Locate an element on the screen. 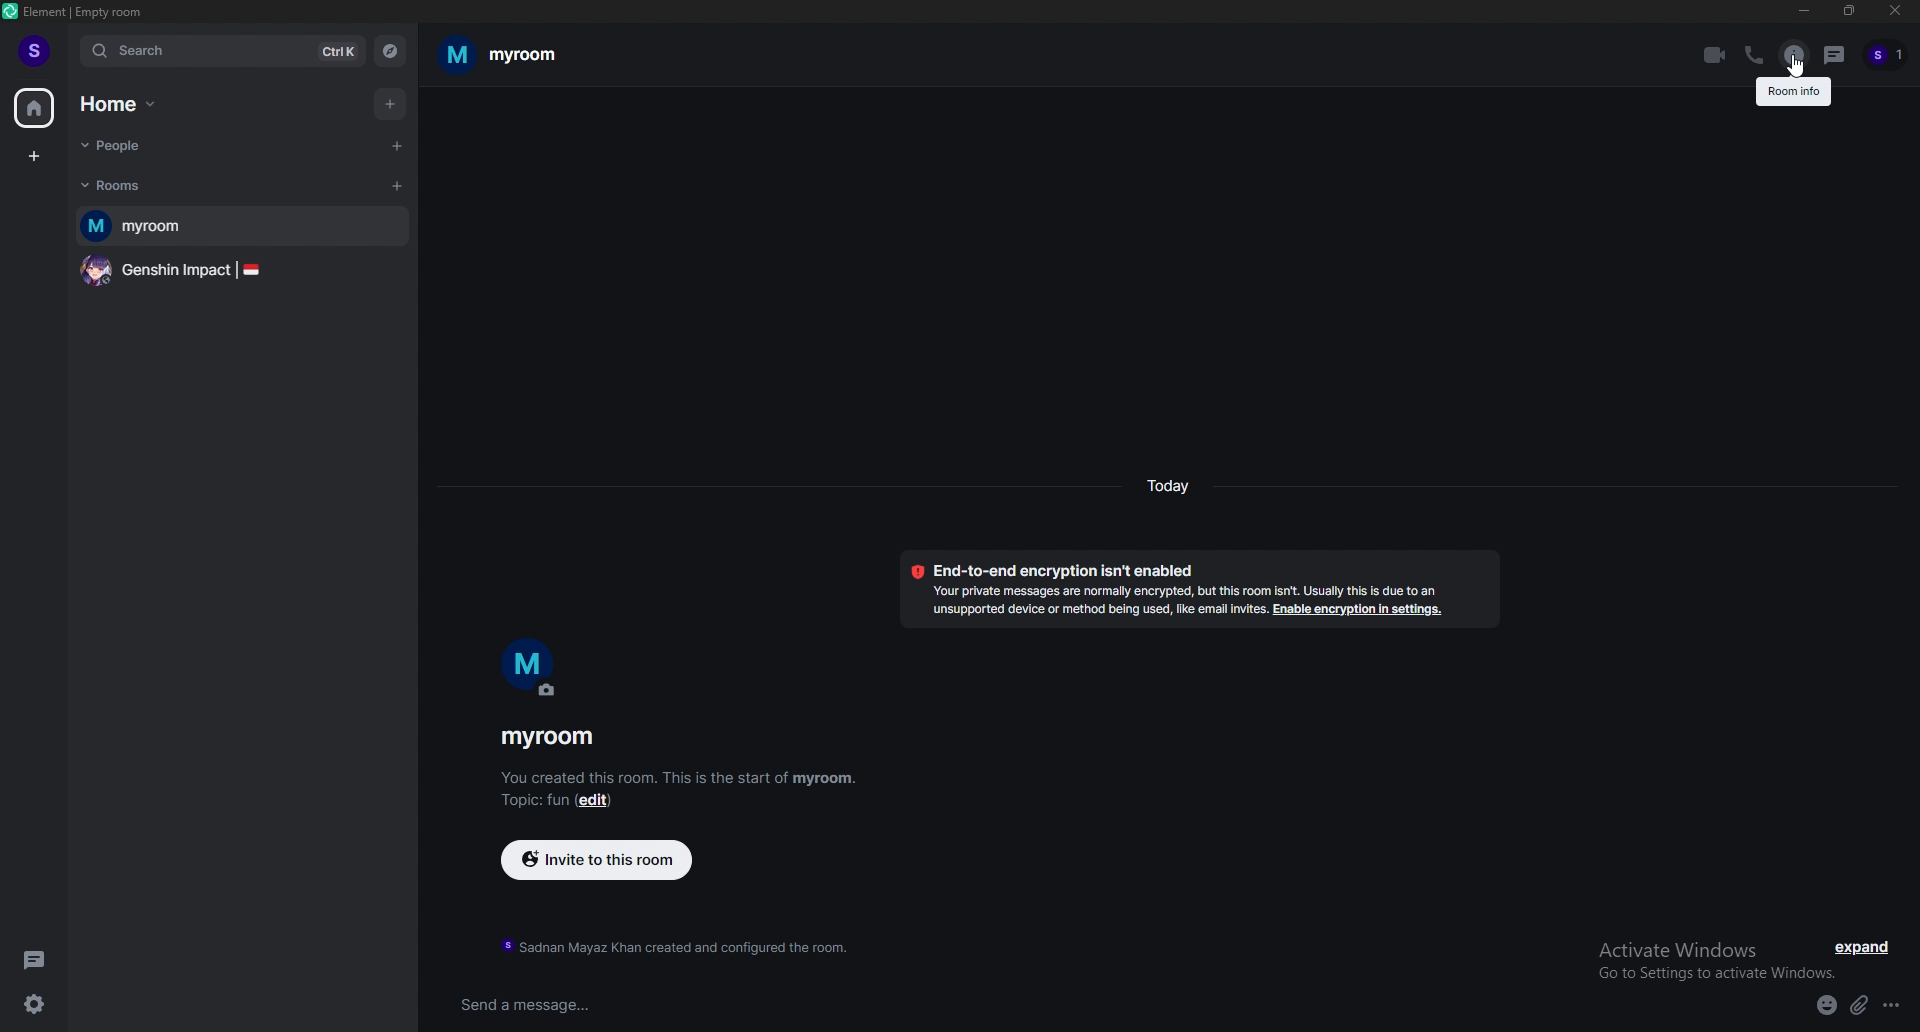 Image resolution: width=1920 pixels, height=1032 pixels. element logo is located at coordinates (12, 12).